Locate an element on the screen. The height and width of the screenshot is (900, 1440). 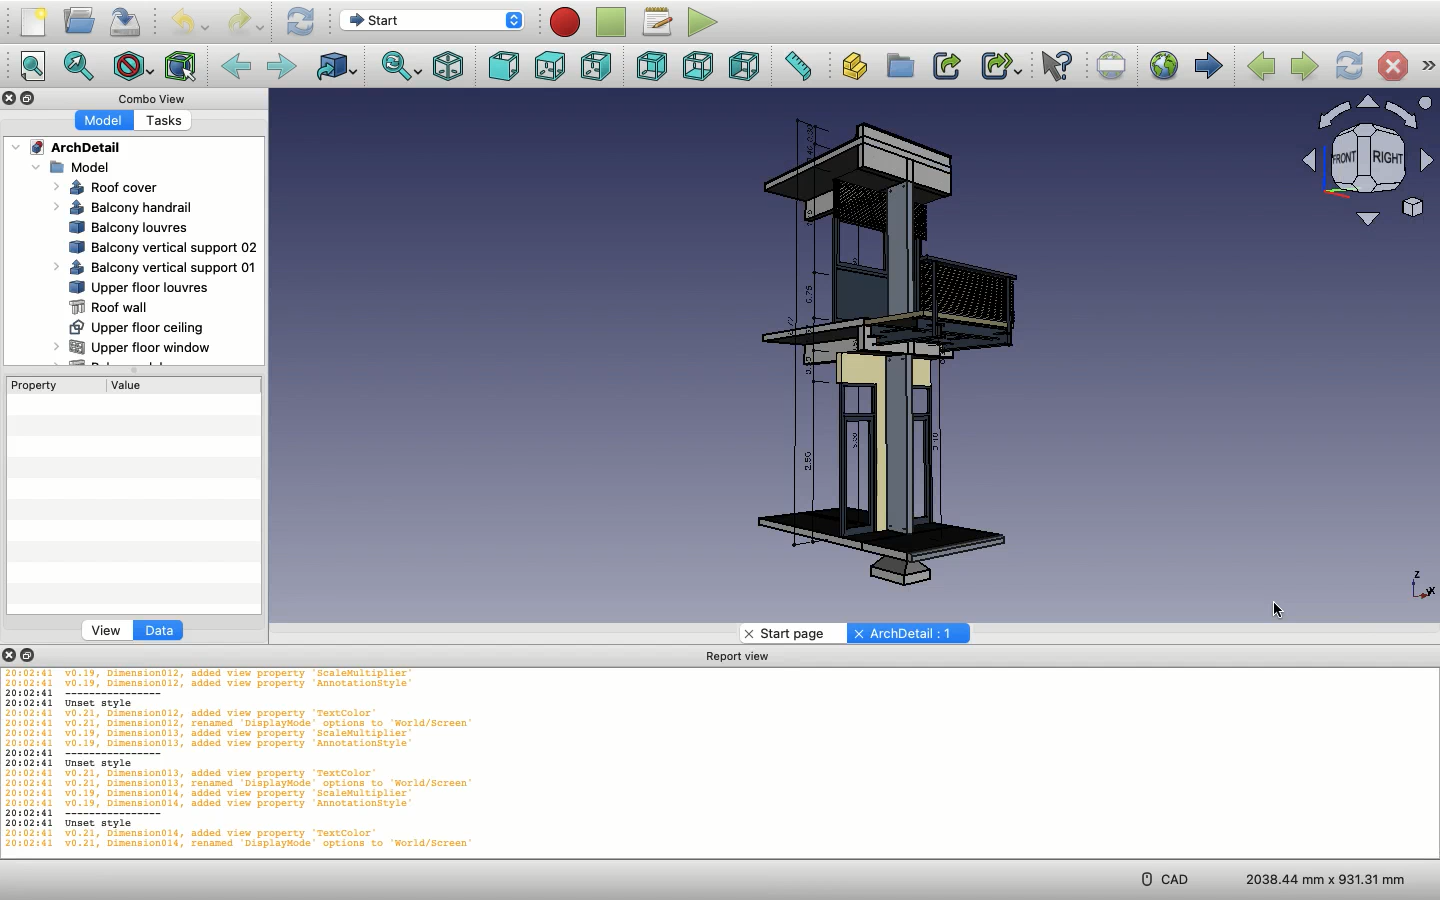
Open website is located at coordinates (1164, 66).